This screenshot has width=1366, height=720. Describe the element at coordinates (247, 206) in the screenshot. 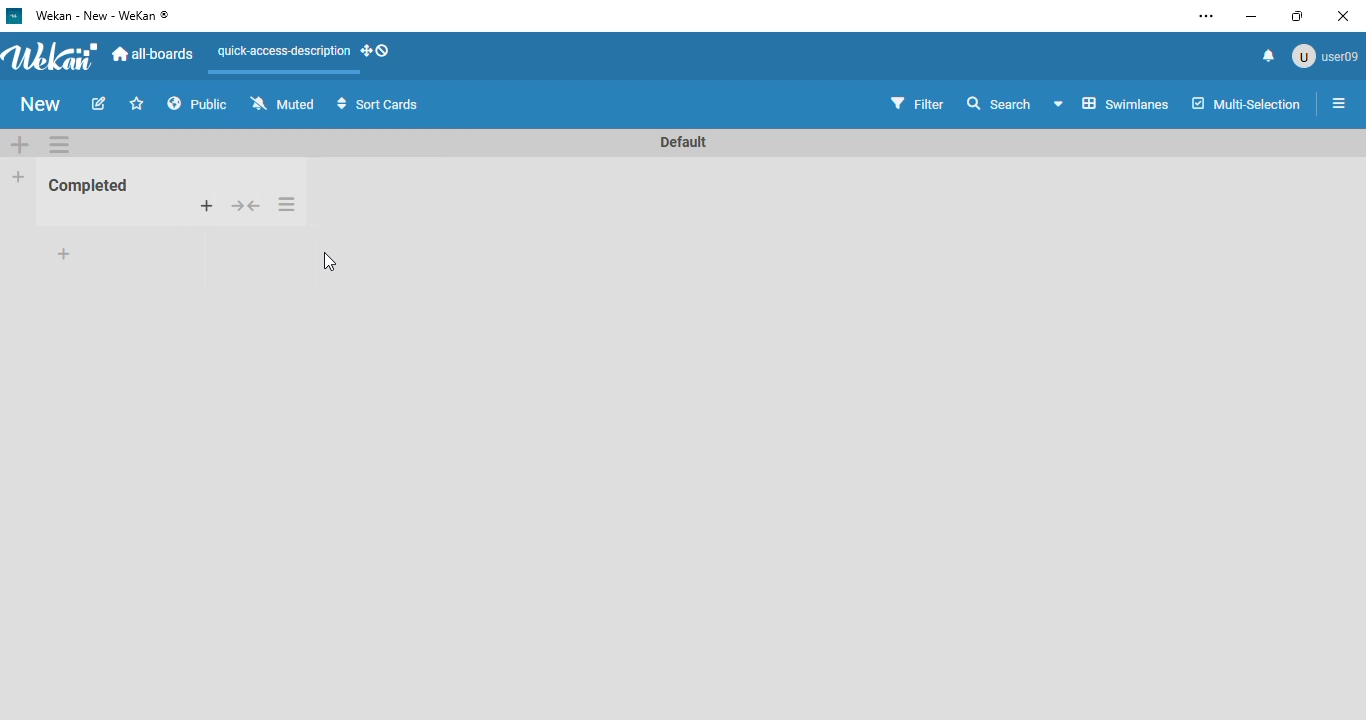

I see `collapse` at that location.